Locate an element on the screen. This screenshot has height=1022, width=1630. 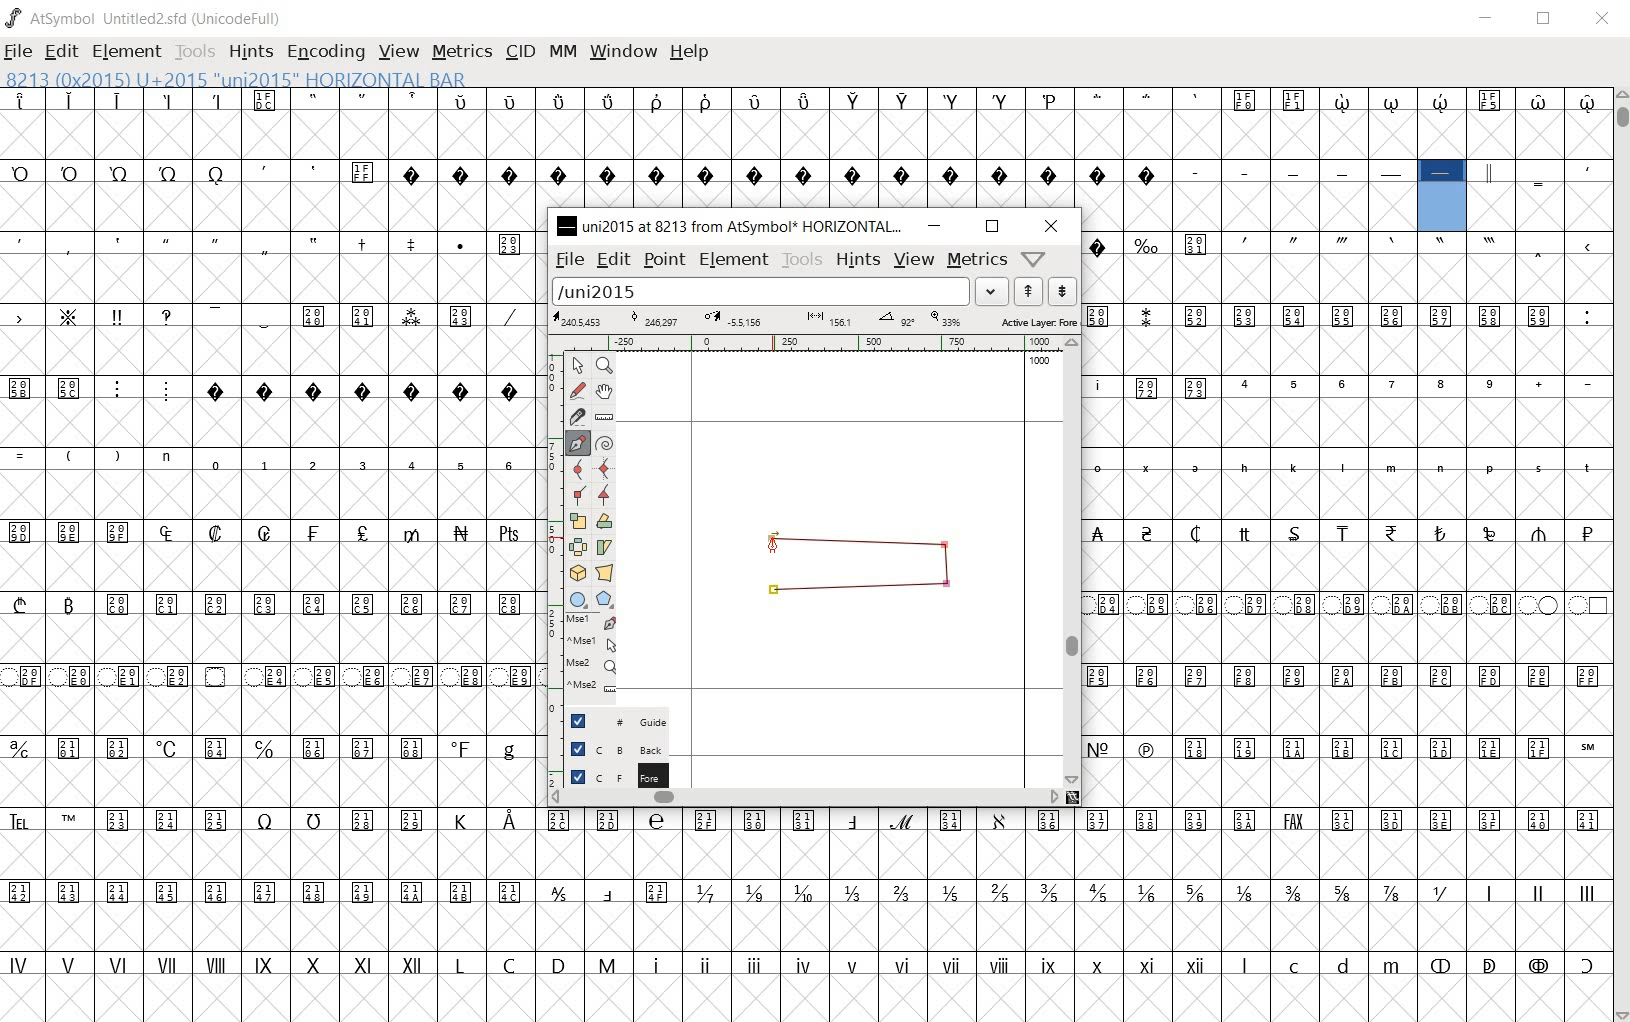
hints is located at coordinates (859, 263).